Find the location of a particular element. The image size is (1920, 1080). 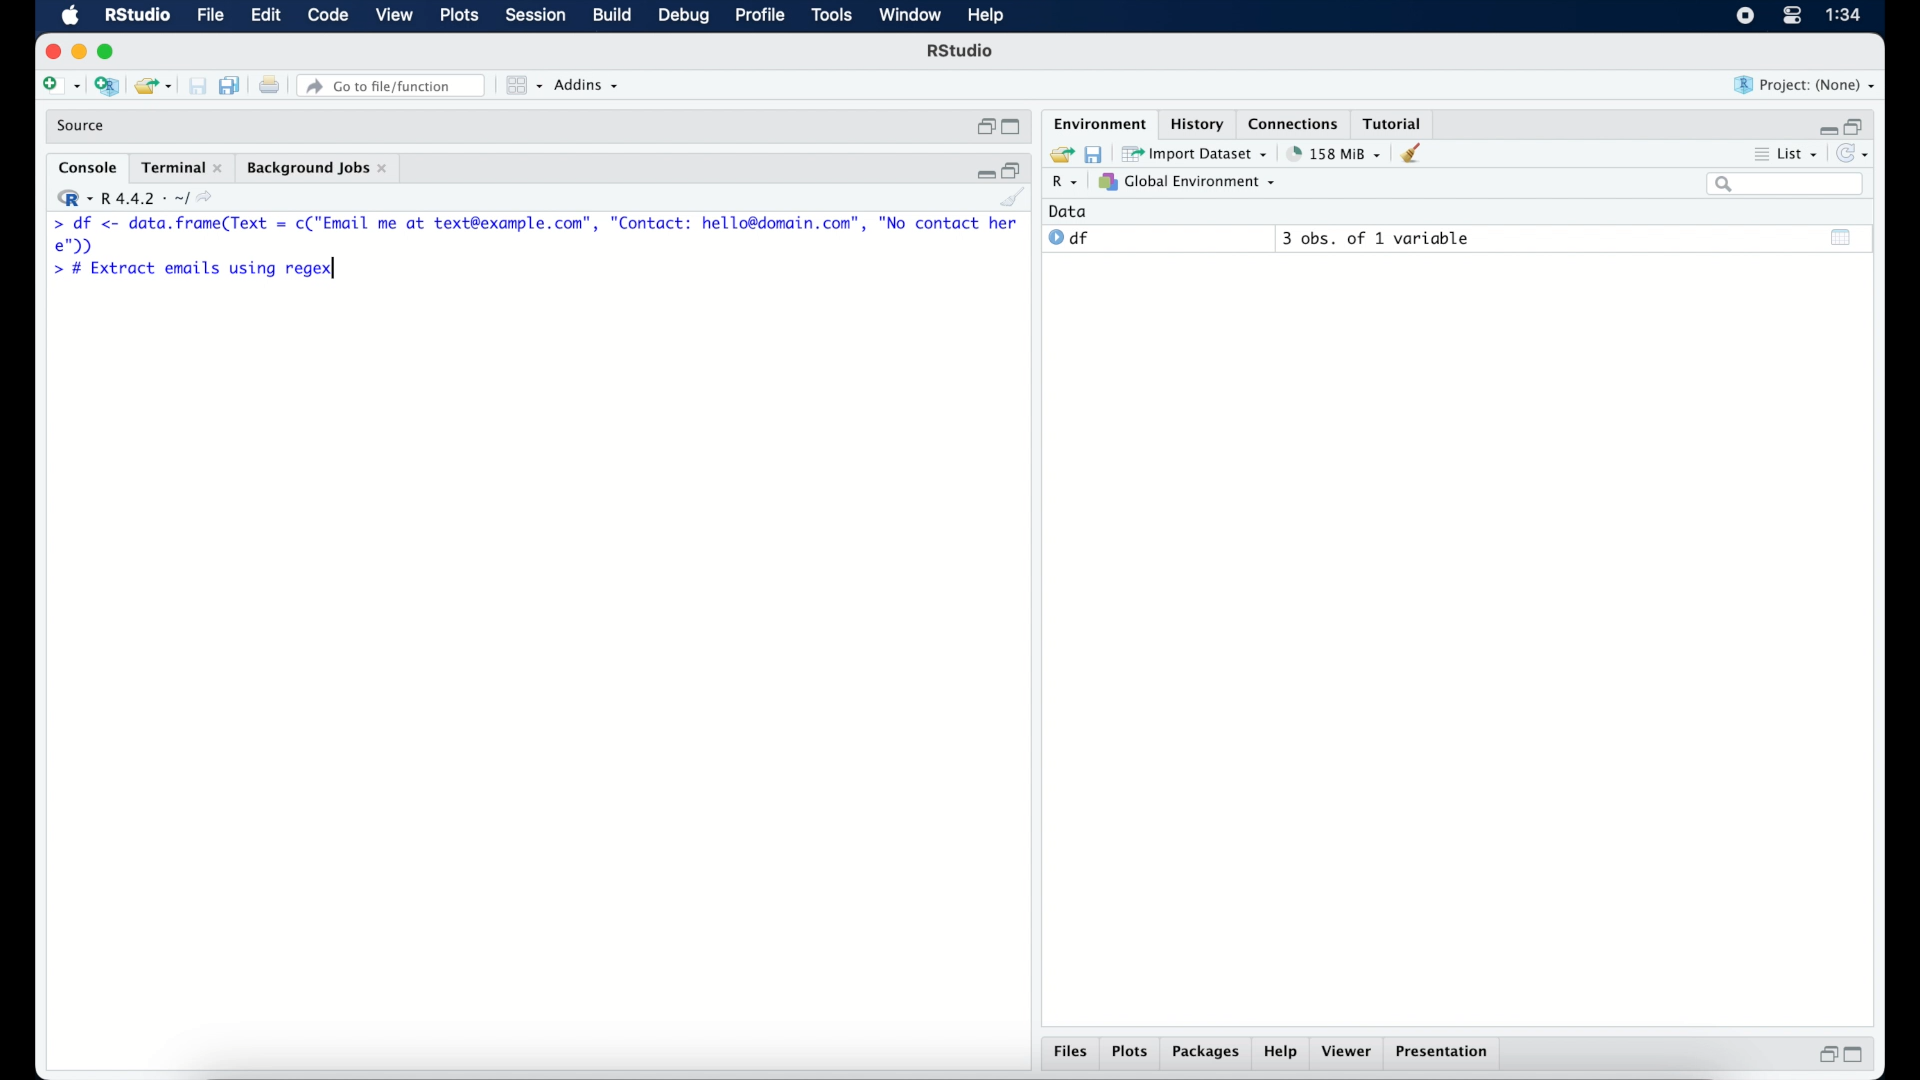

project (none) is located at coordinates (1806, 86).